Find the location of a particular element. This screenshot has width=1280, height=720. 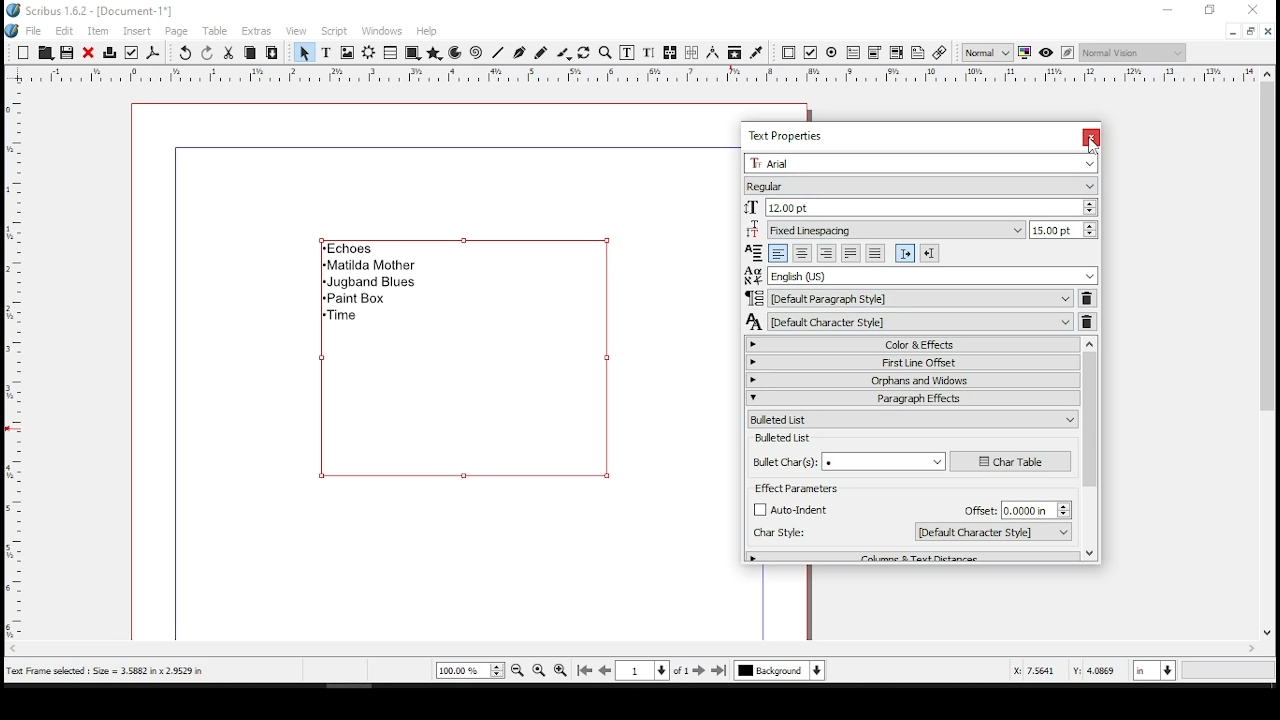

delete paragraph style is located at coordinates (1088, 298).